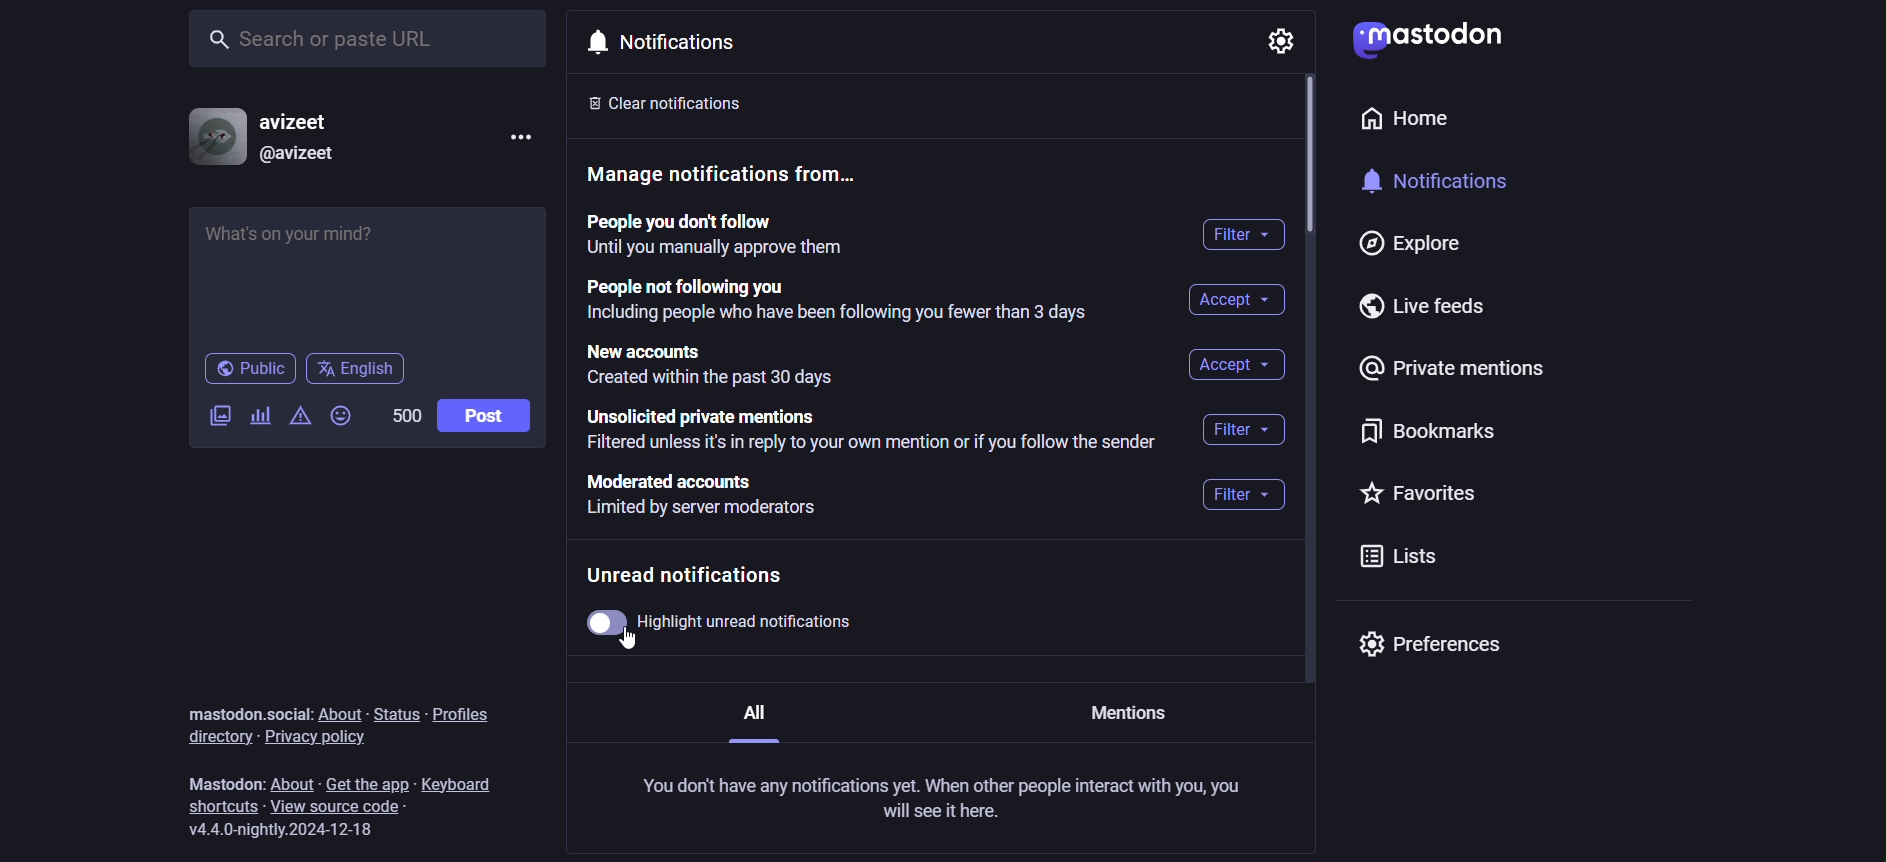  Describe the element at coordinates (1129, 714) in the screenshot. I see `Mentions` at that location.